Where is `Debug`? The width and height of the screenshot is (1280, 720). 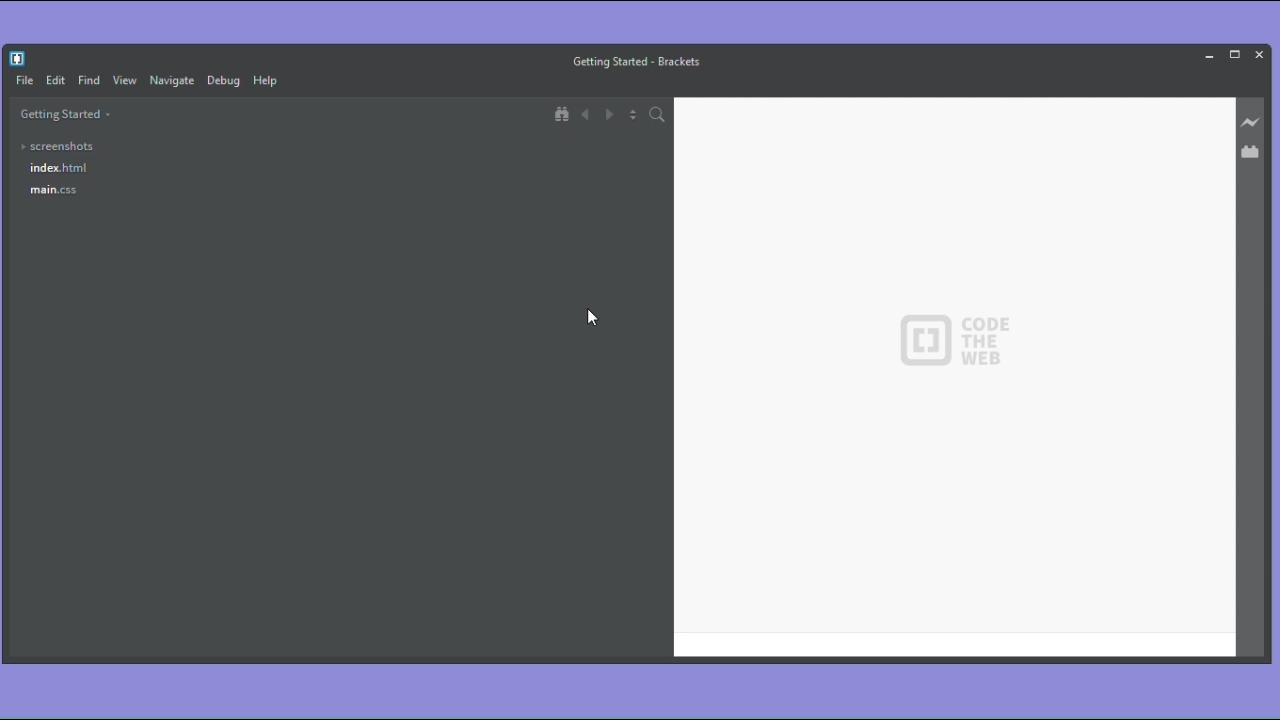 Debug is located at coordinates (226, 82).